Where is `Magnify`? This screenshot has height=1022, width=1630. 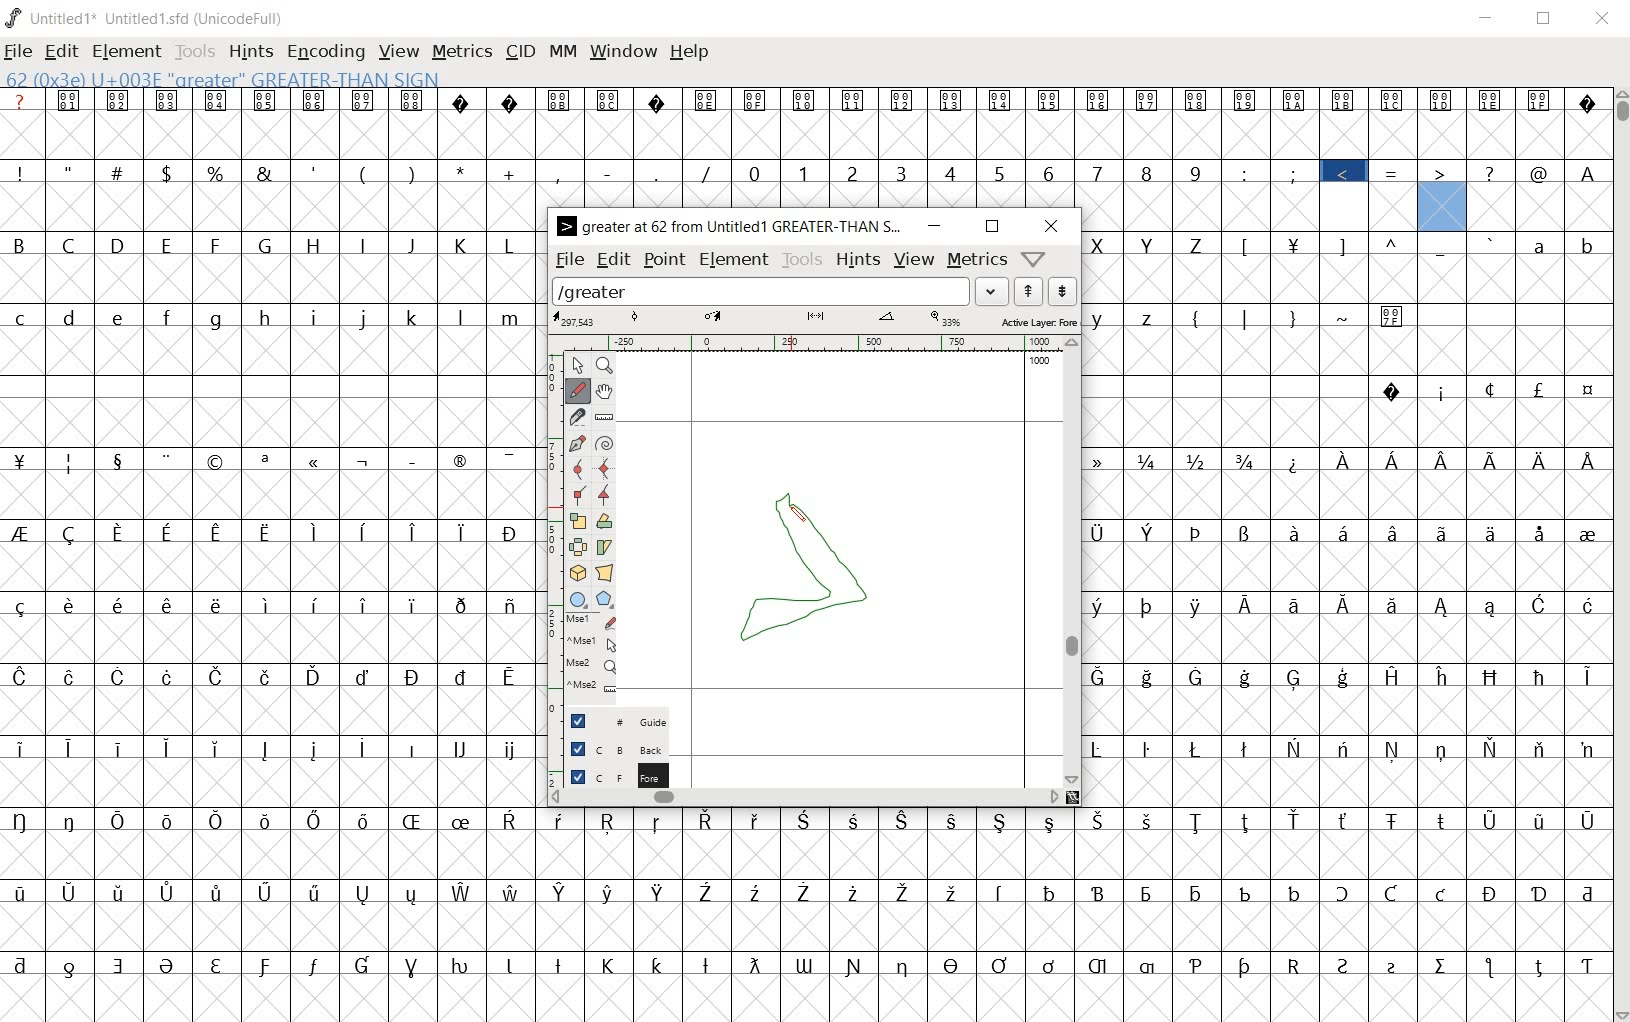 Magnify is located at coordinates (606, 367).